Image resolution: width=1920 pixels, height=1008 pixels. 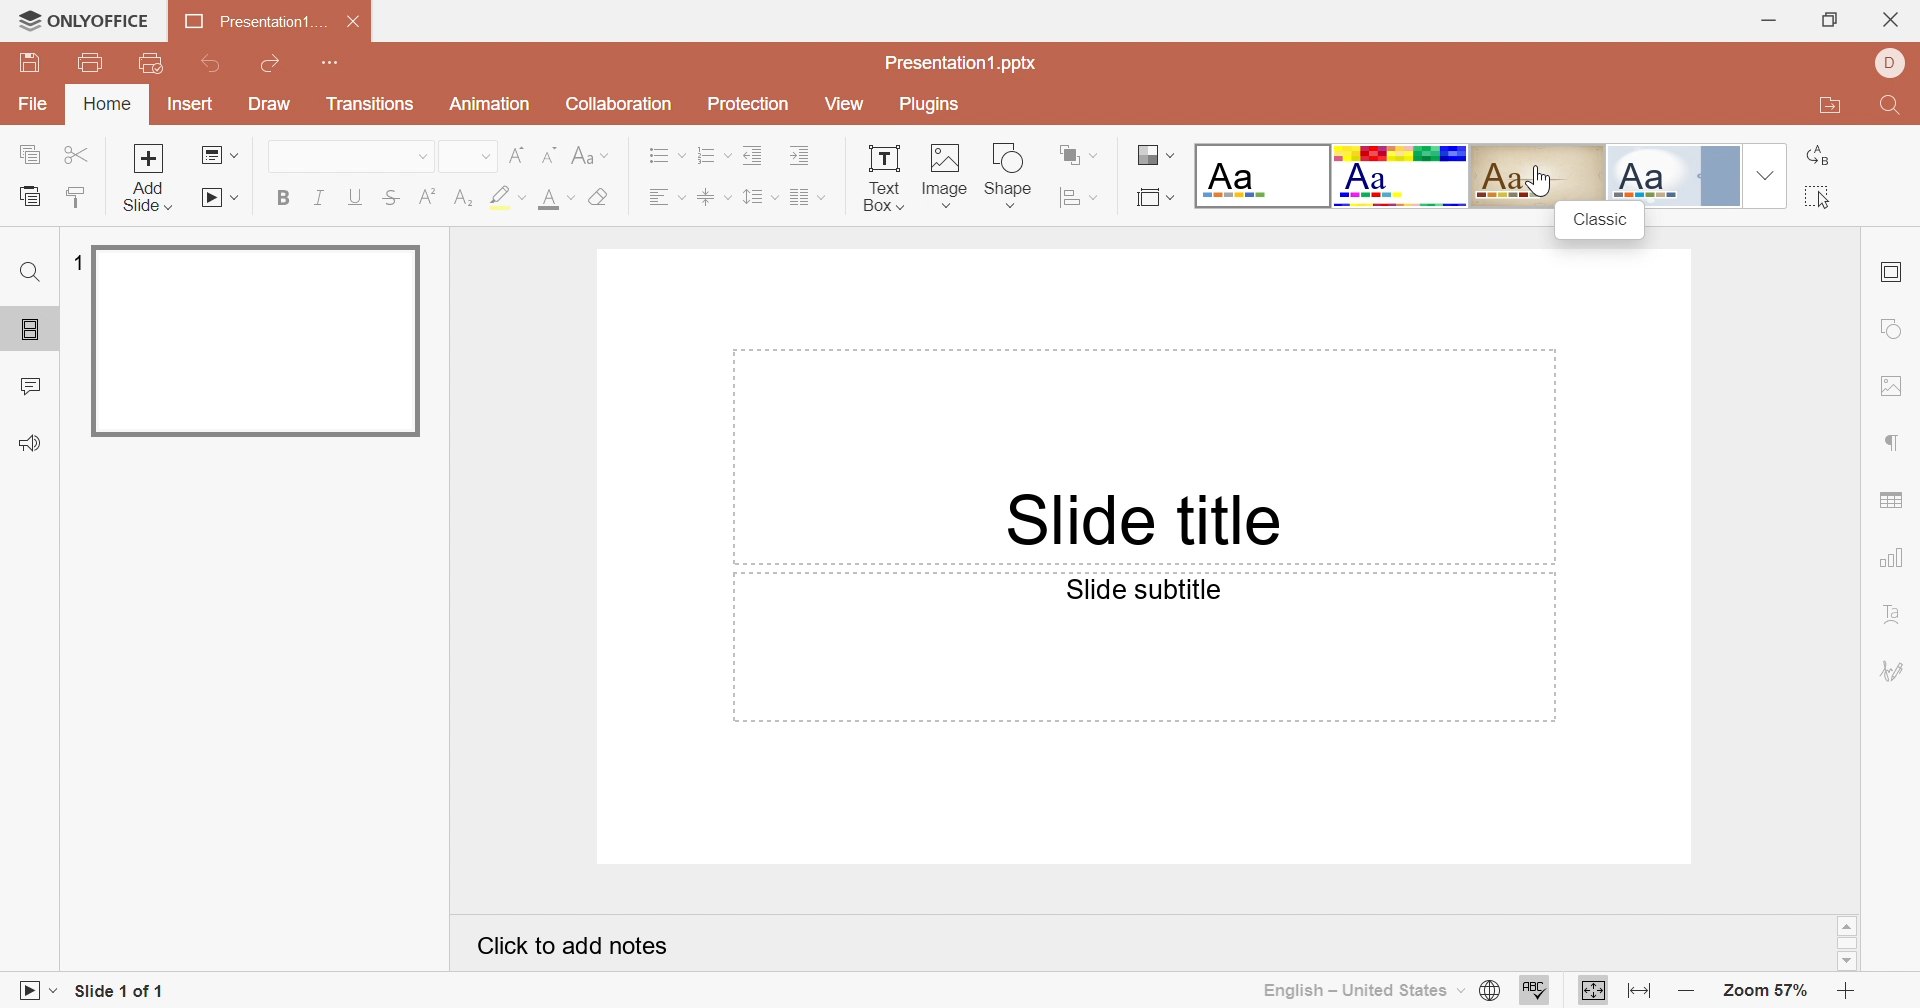 I want to click on Clear style, so click(x=601, y=196).